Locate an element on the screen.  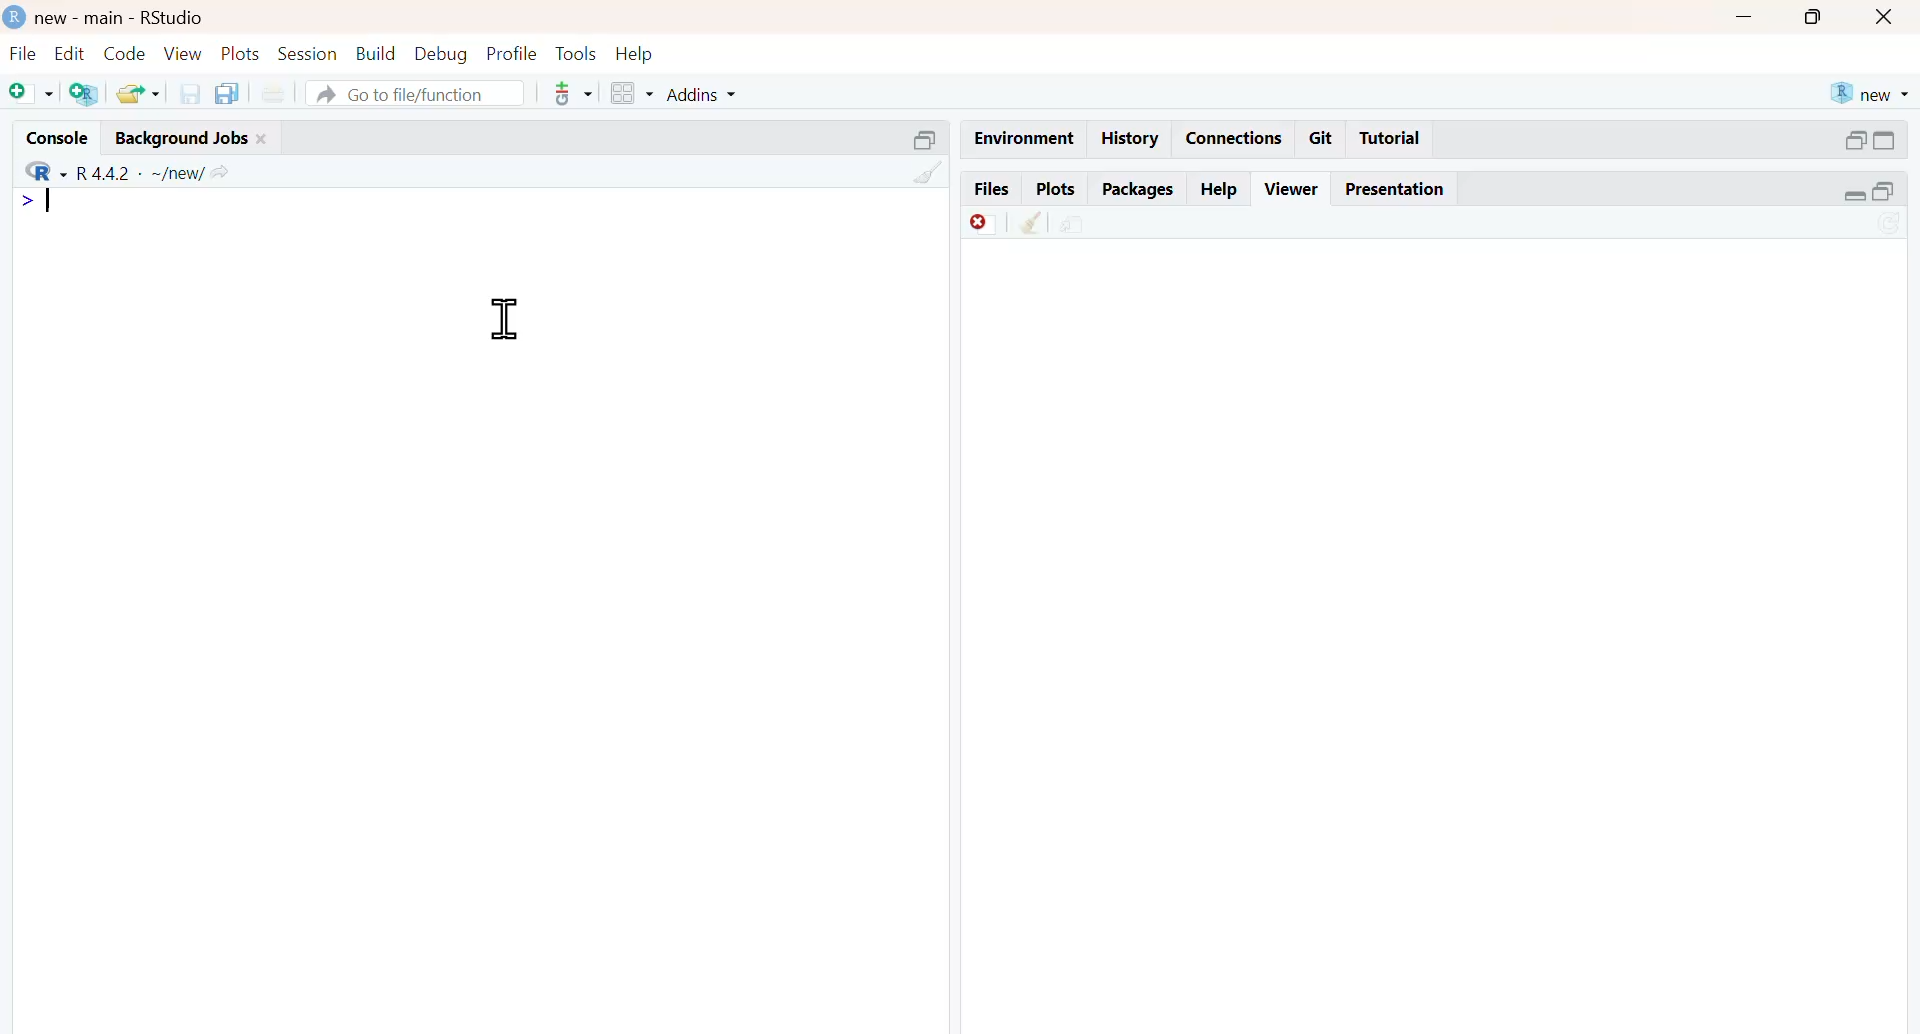
R is located at coordinates (45, 170).